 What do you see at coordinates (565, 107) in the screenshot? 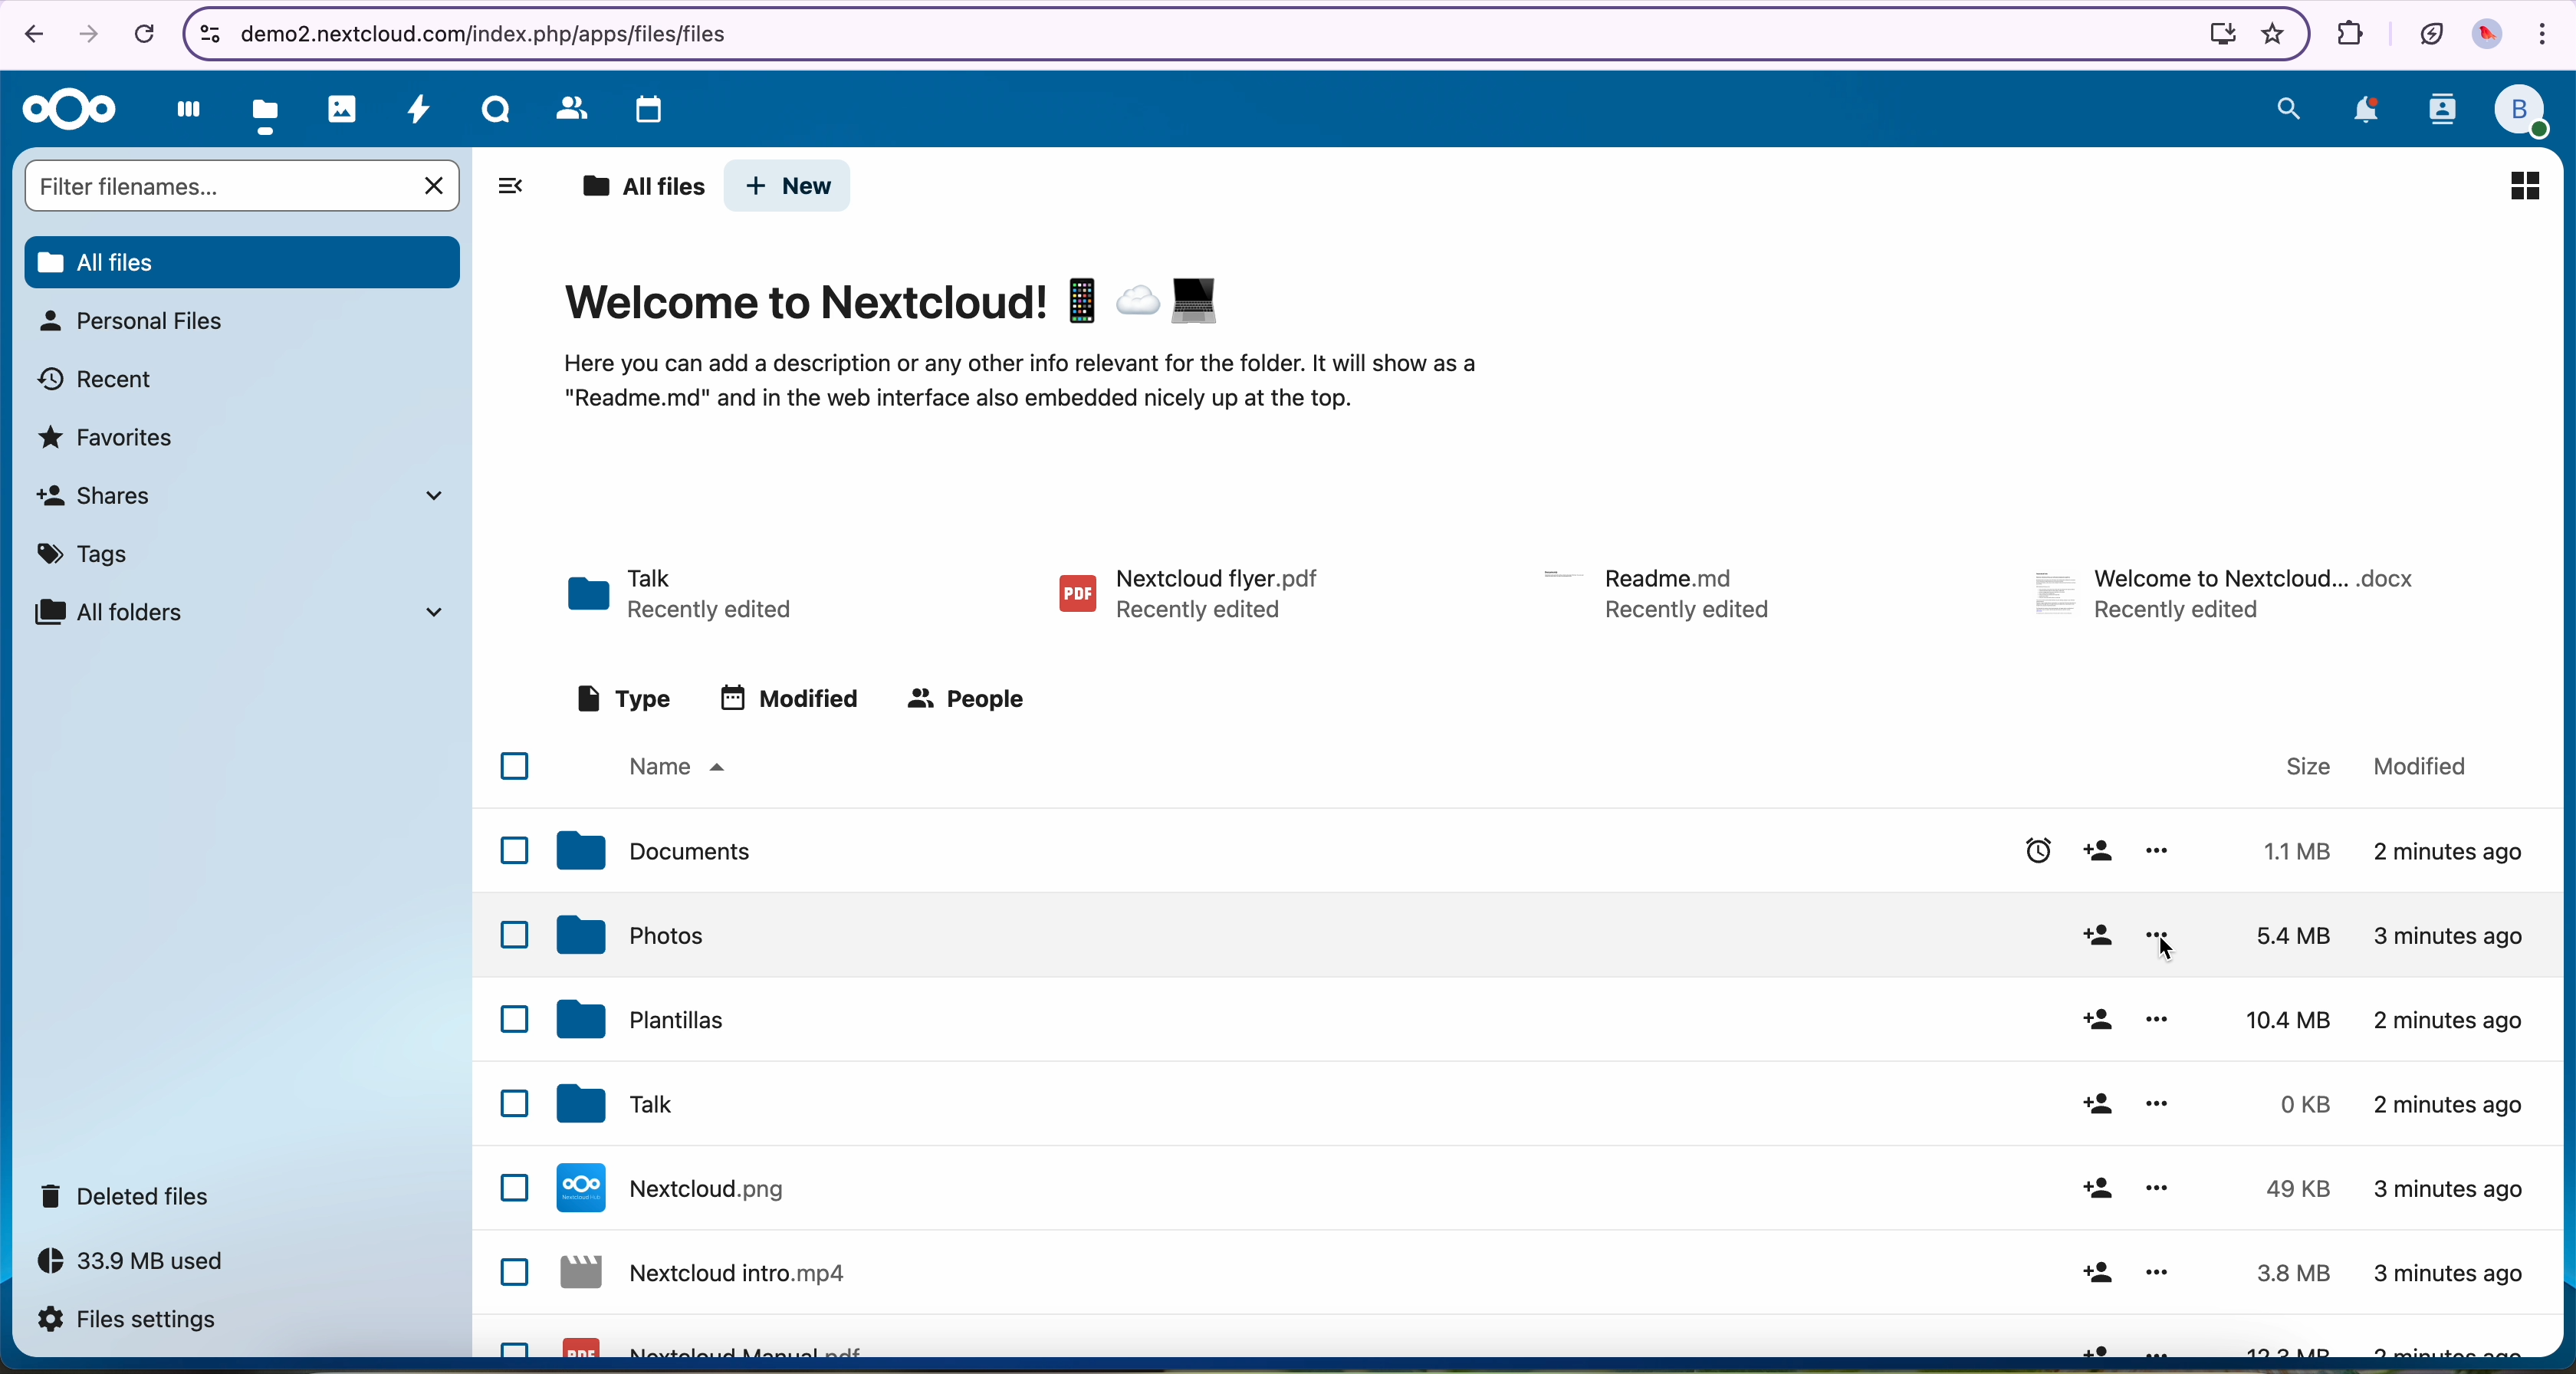
I see `contacts` at bounding box center [565, 107].